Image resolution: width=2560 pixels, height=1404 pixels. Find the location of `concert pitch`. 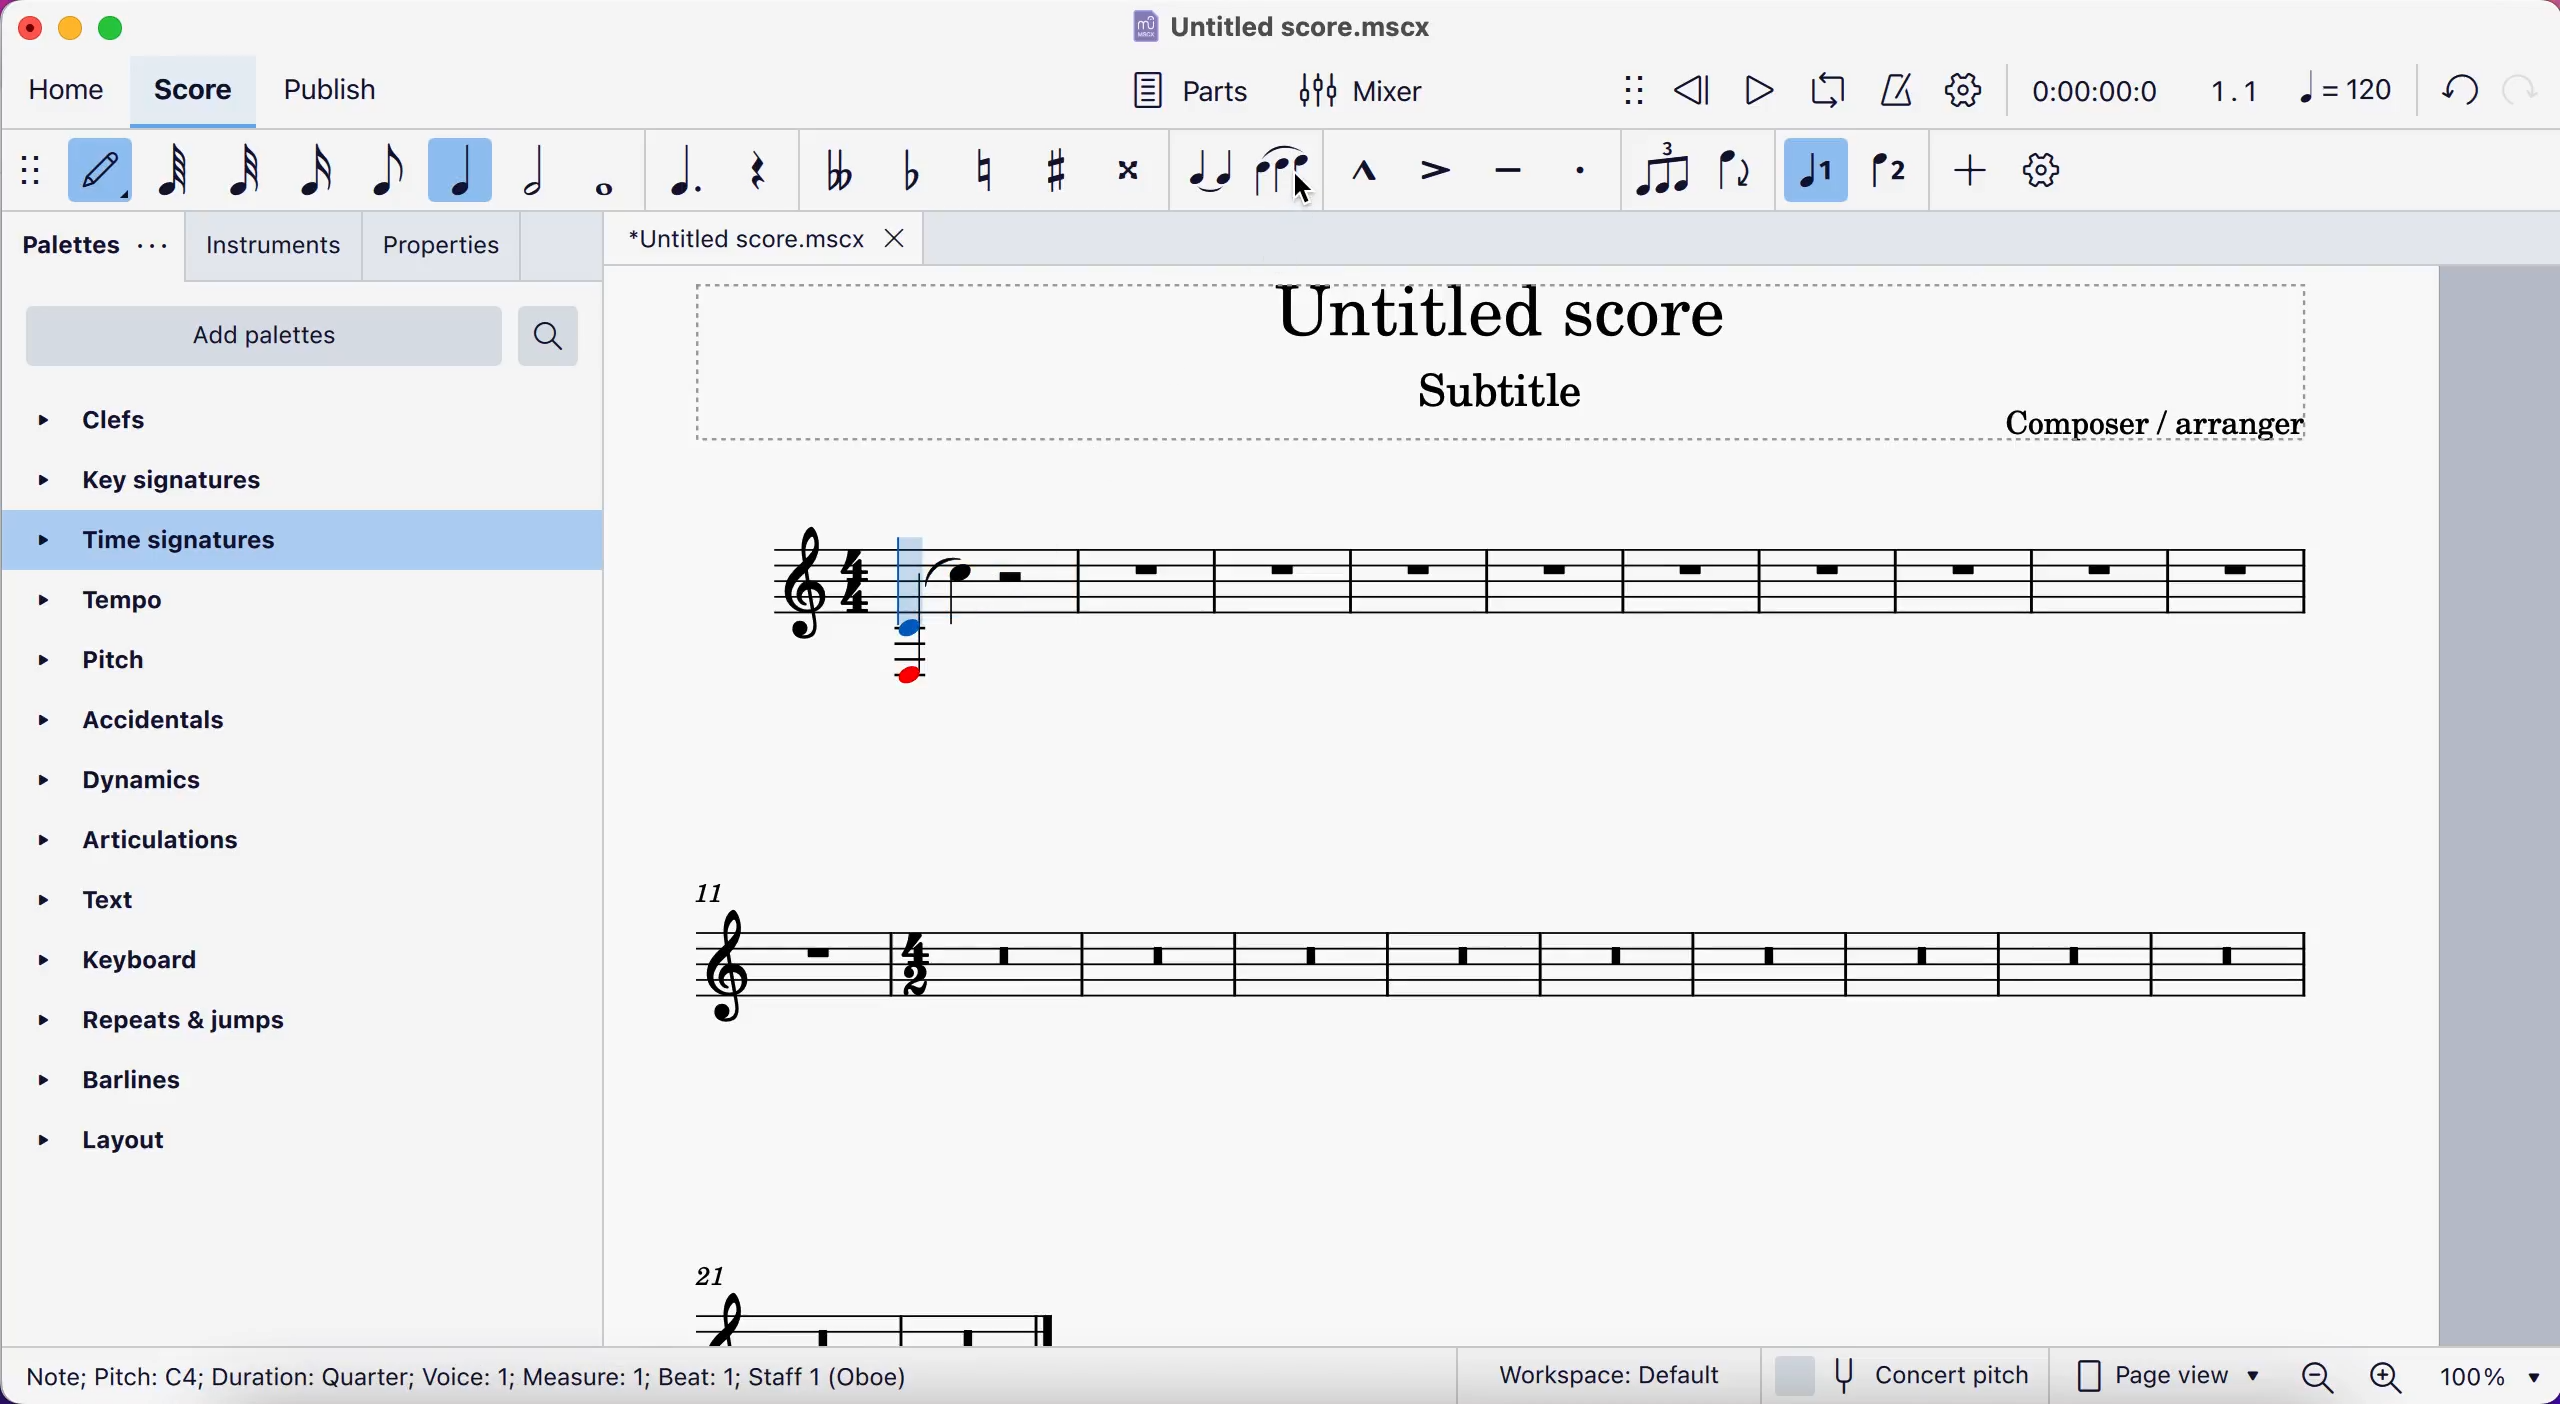

concert pitch is located at coordinates (1899, 1375).